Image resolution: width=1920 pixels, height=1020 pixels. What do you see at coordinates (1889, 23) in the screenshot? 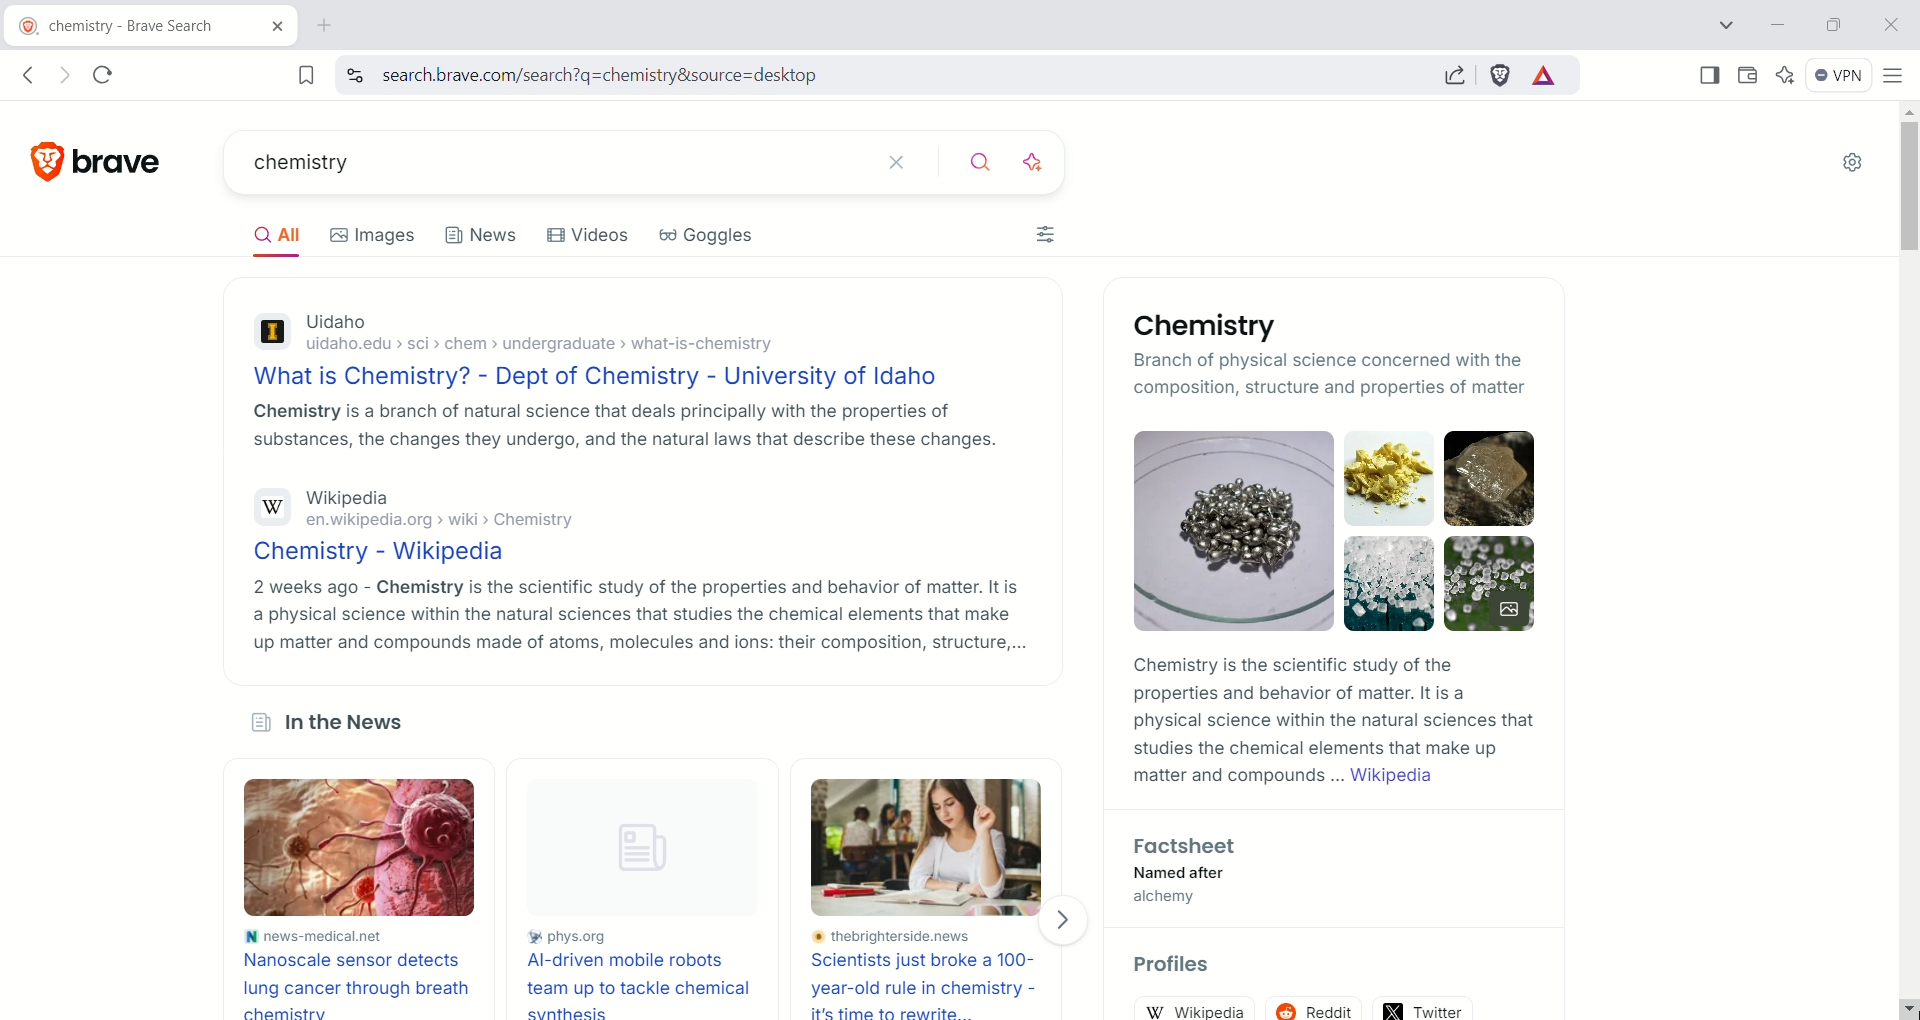
I see `close` at bounding box center [1889, 23].